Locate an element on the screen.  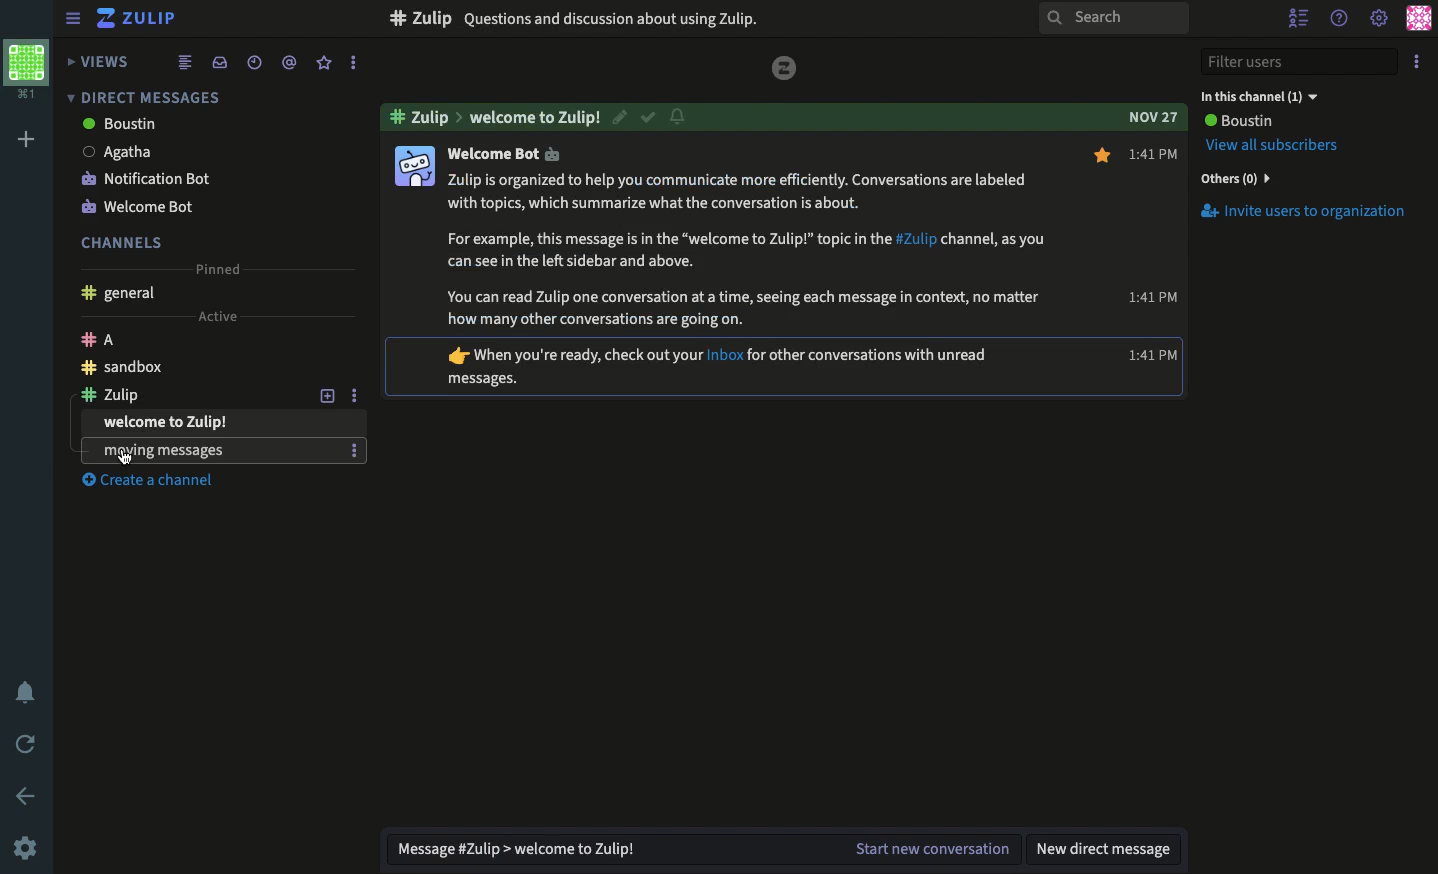
Back is located at coordinates (28, 796).